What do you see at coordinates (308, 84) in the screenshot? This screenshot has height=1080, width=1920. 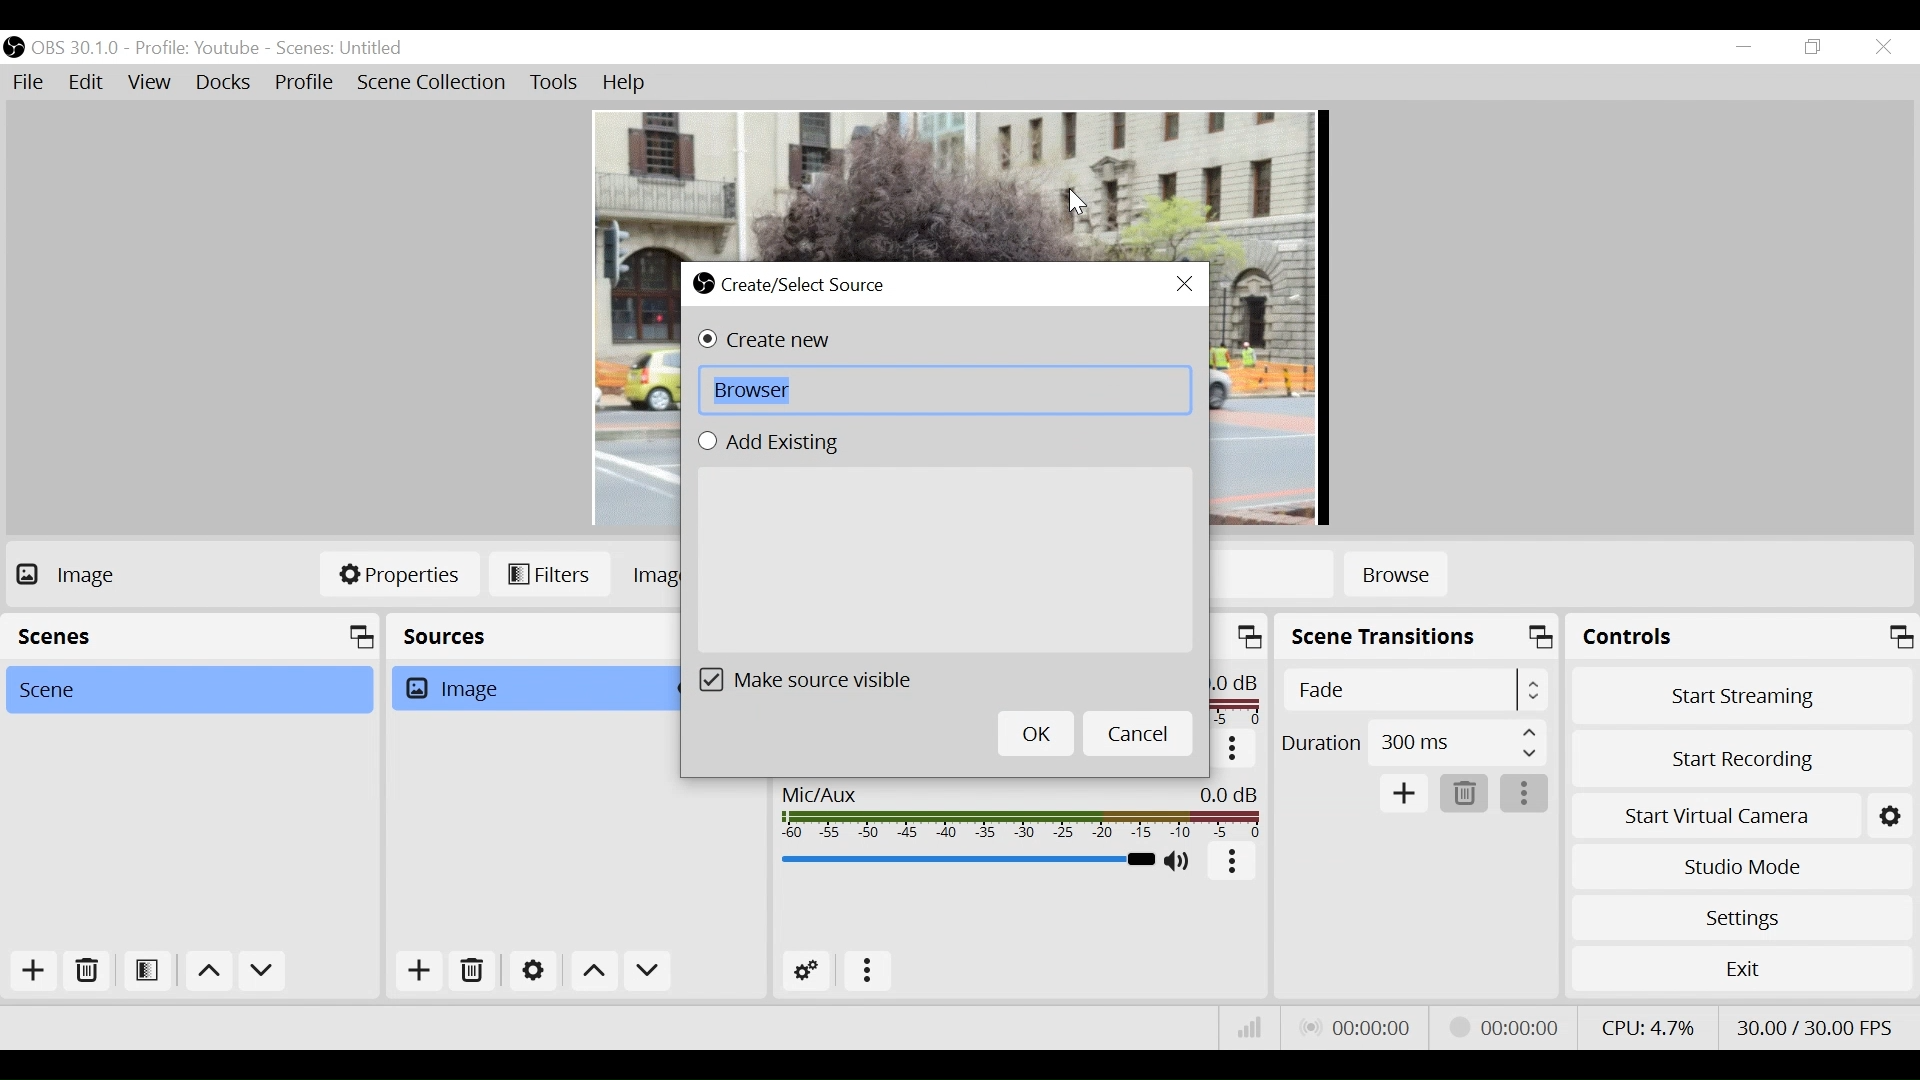 I see `Profile` at bounding box center [308, 84].